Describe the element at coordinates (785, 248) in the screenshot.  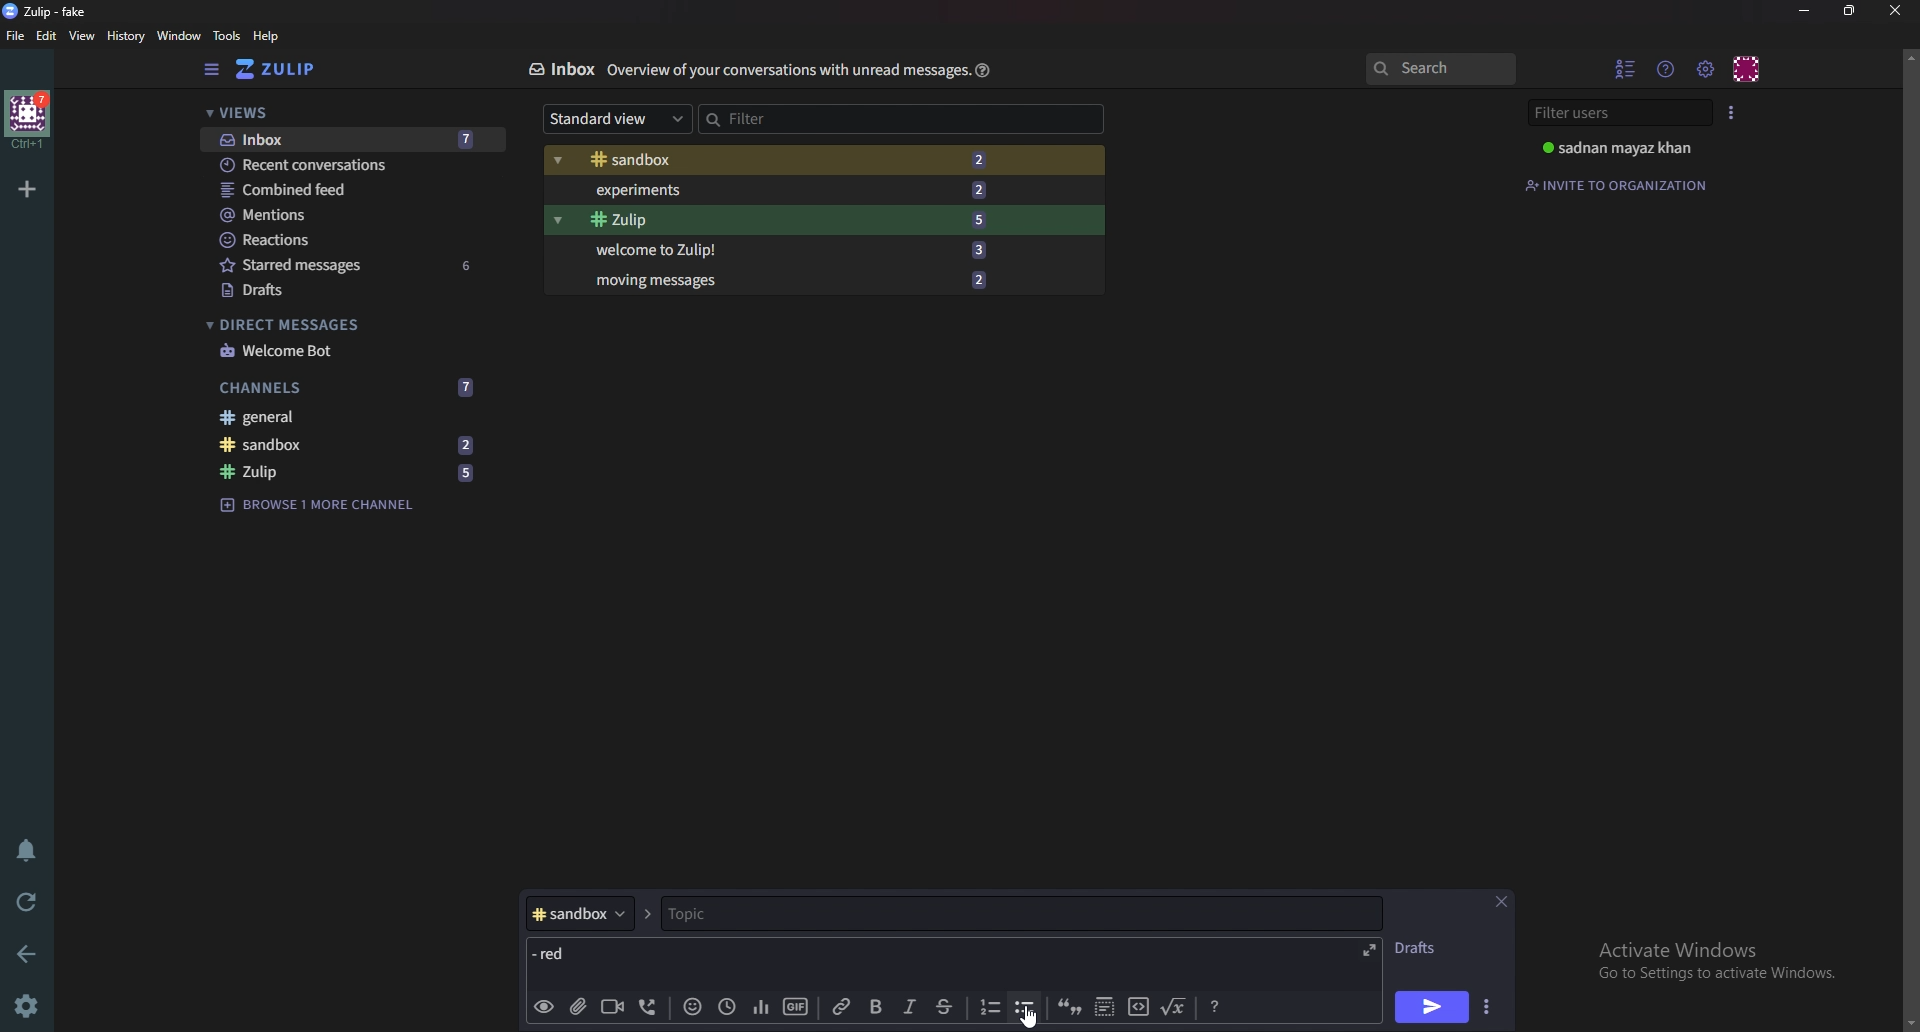
I see `Welcome to zulip` at that location.